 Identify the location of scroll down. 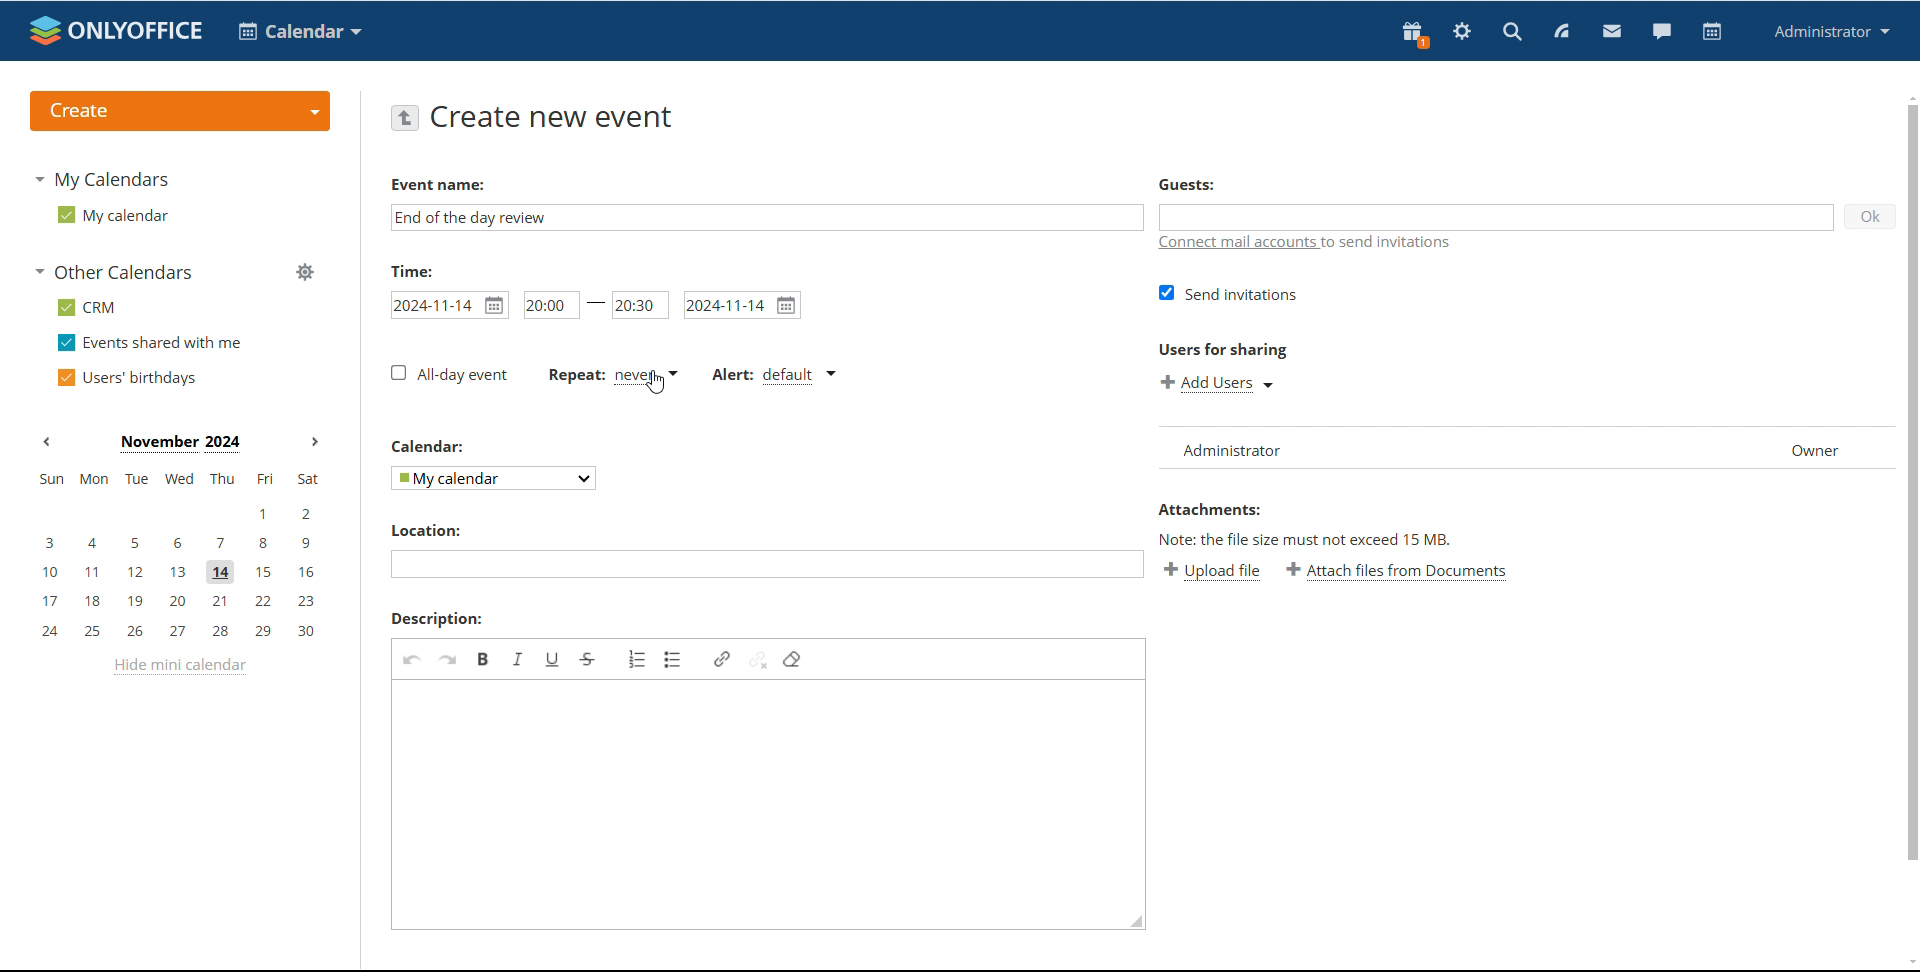
(1908, 964).